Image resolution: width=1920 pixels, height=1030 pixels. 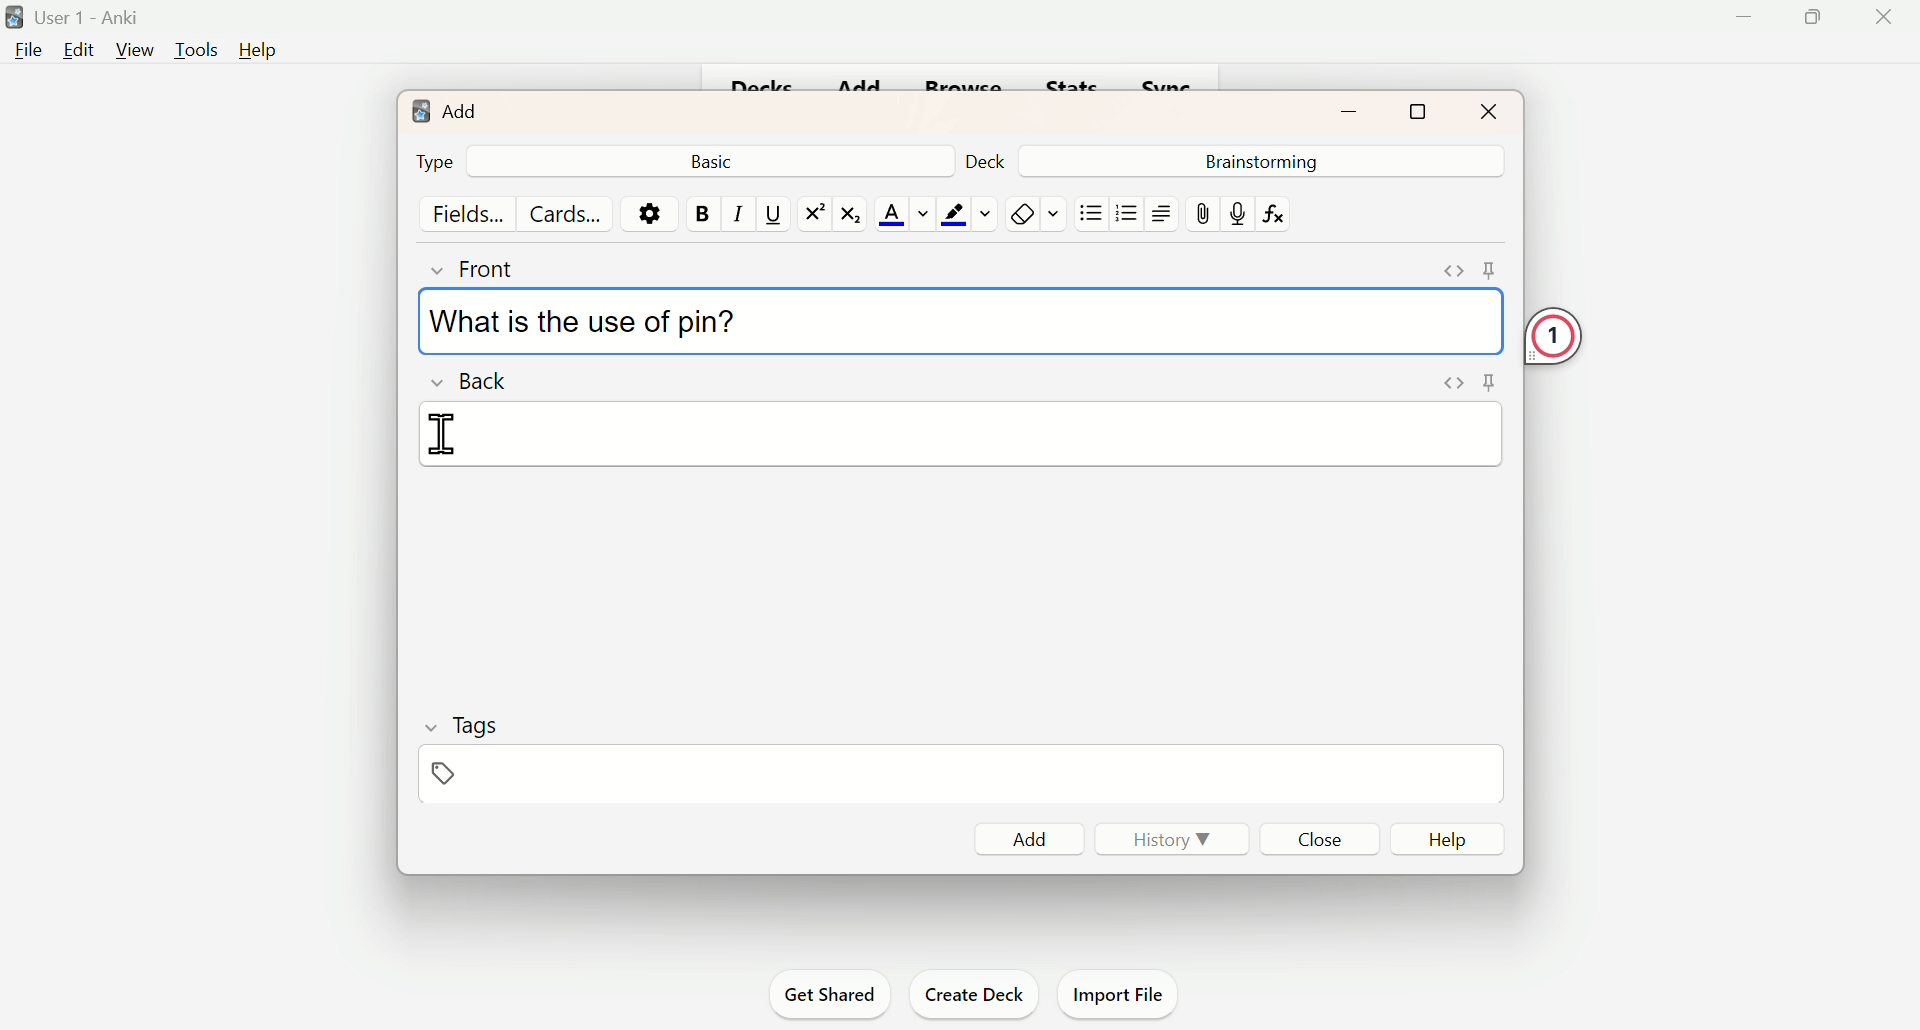 What do you see at coordinates (1352, 109) in the screenshot?
I see `Minimize` at bounding box center [1352, 109].